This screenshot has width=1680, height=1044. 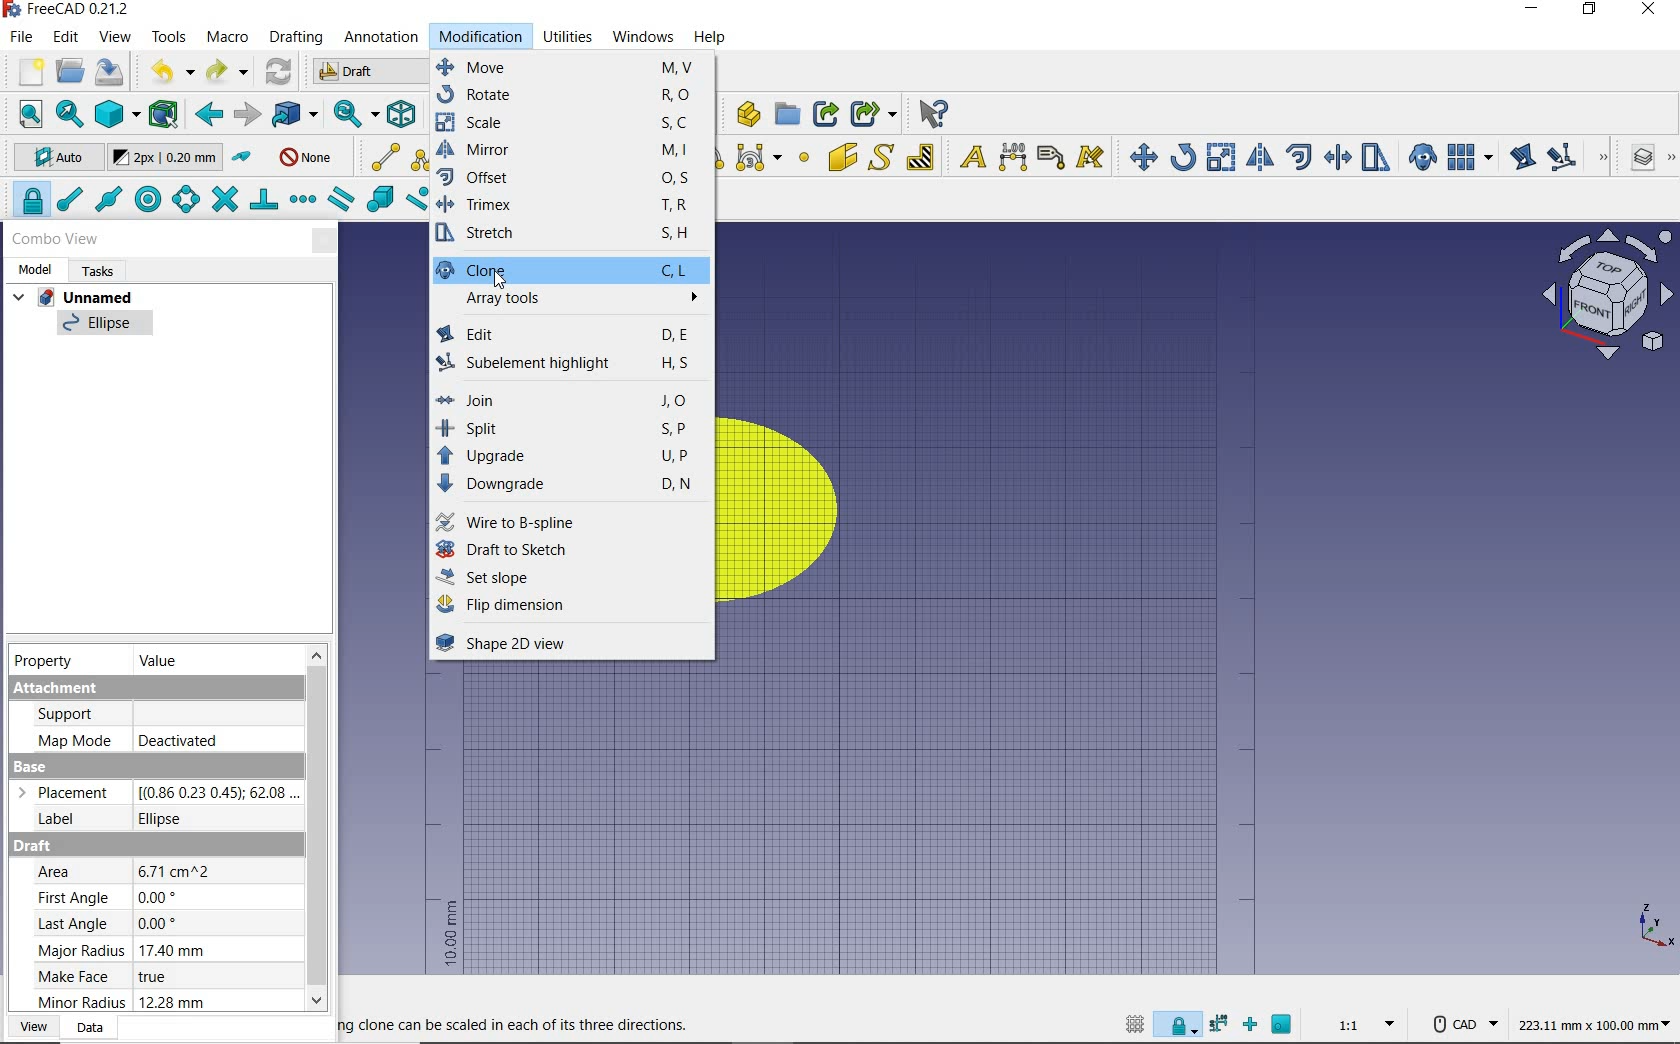 I want to click on Modification, so click(x=482, y=38).